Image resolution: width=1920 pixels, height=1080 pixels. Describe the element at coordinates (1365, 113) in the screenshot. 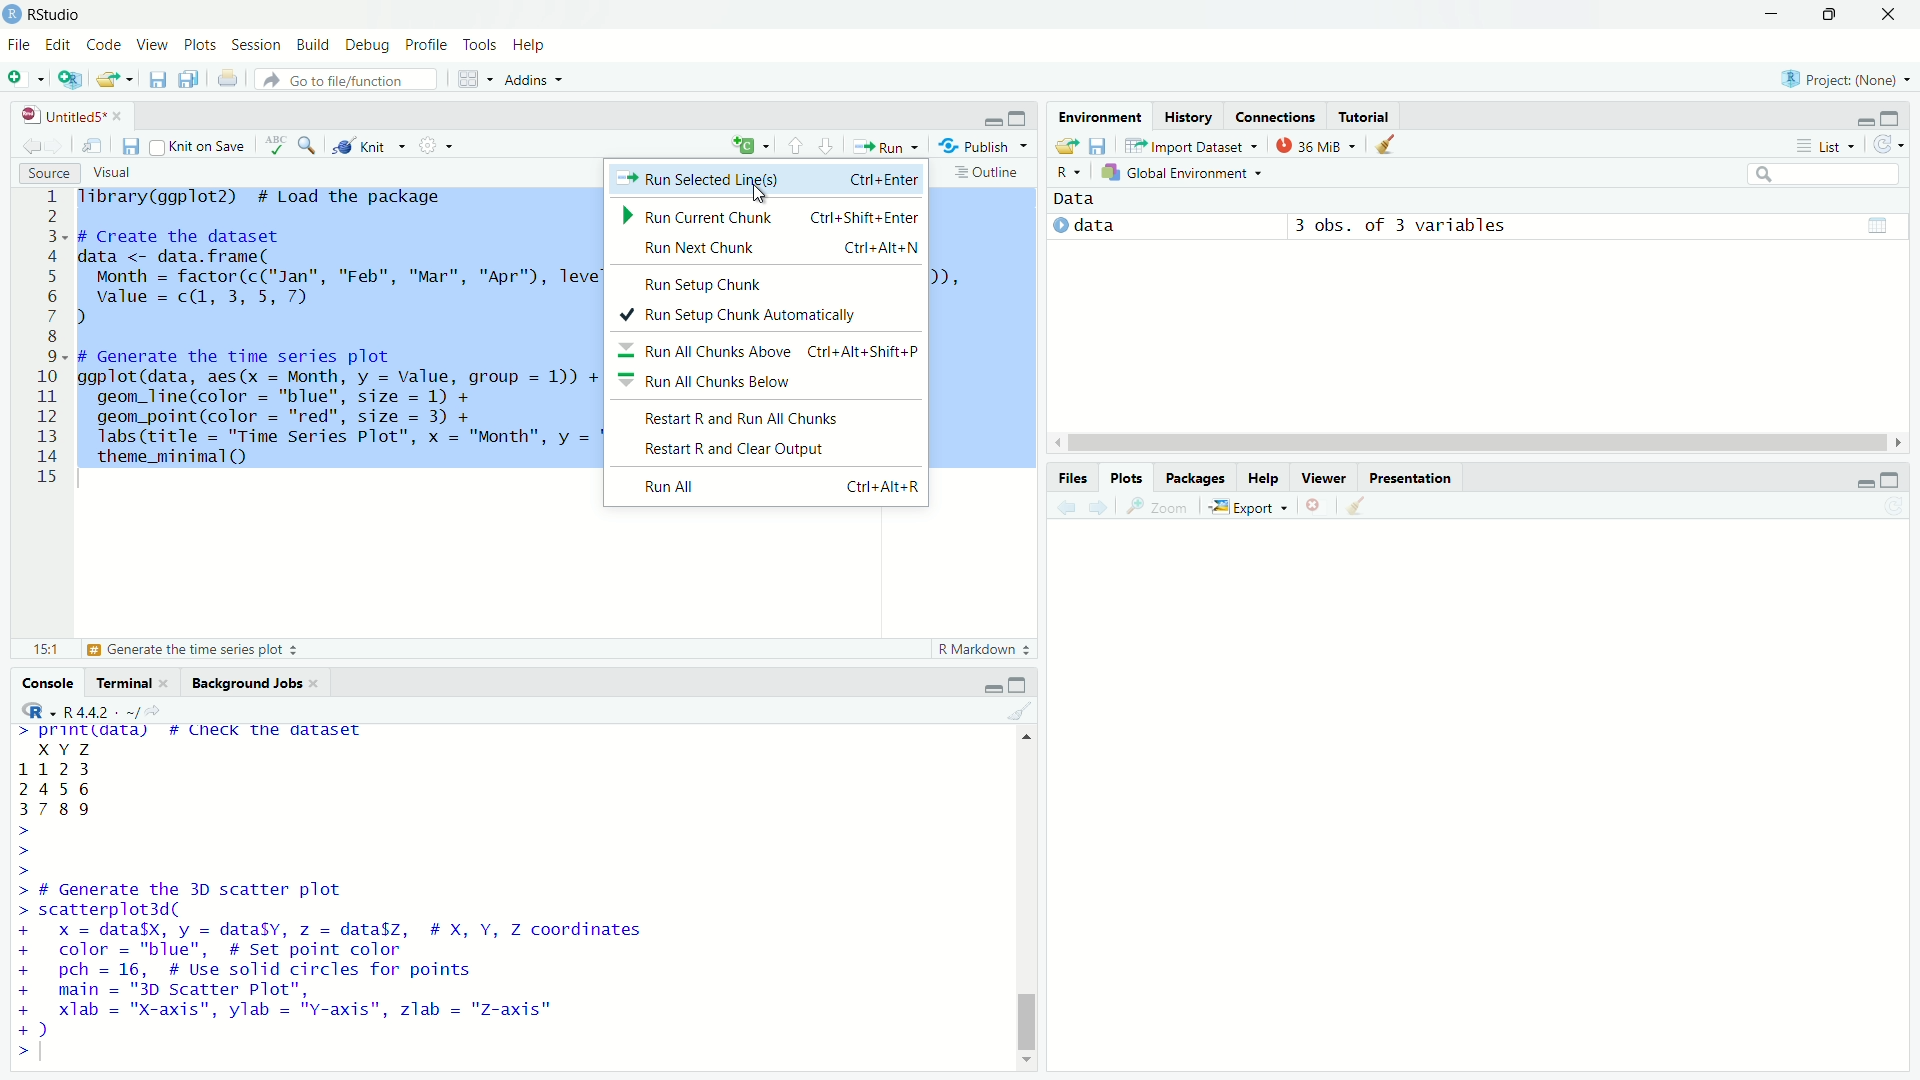

I see `tutorial` at that location.